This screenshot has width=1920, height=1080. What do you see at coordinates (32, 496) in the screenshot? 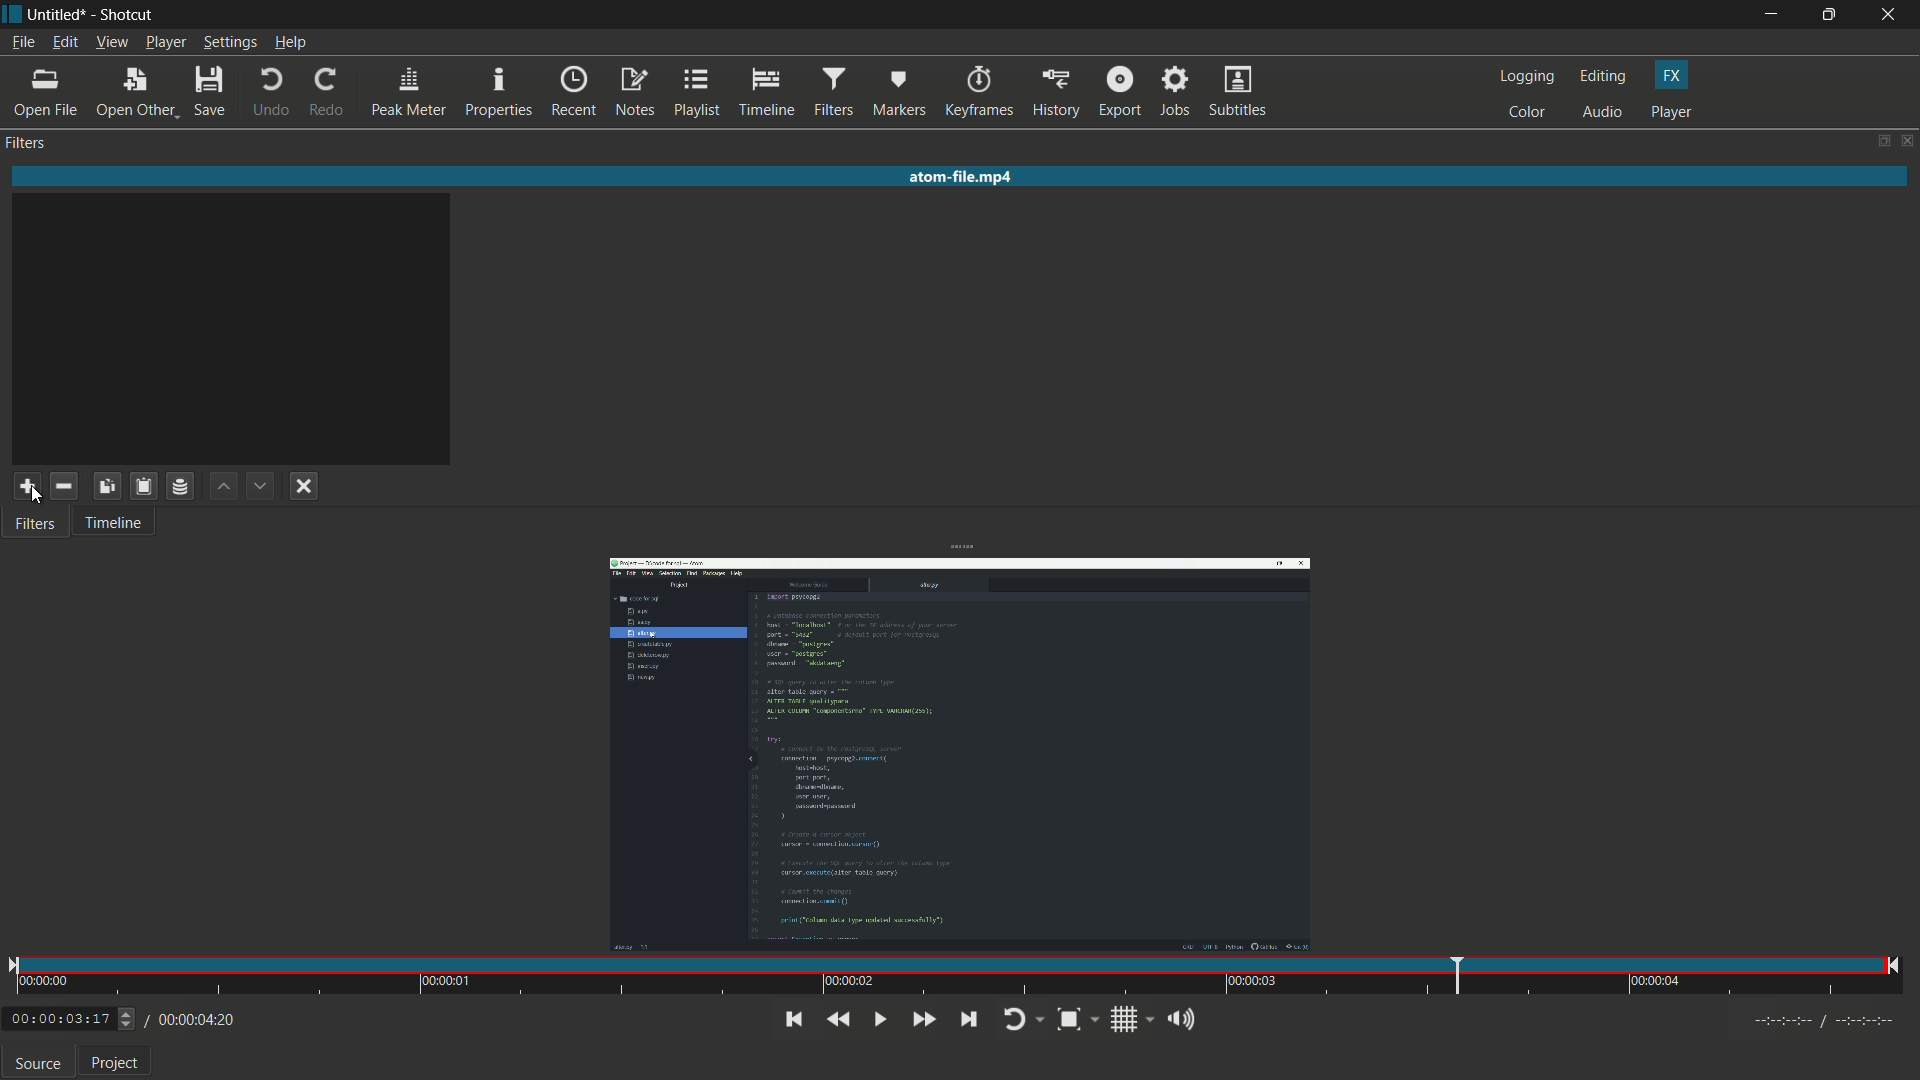
I see `cursor` at bounding box center [32, 496].